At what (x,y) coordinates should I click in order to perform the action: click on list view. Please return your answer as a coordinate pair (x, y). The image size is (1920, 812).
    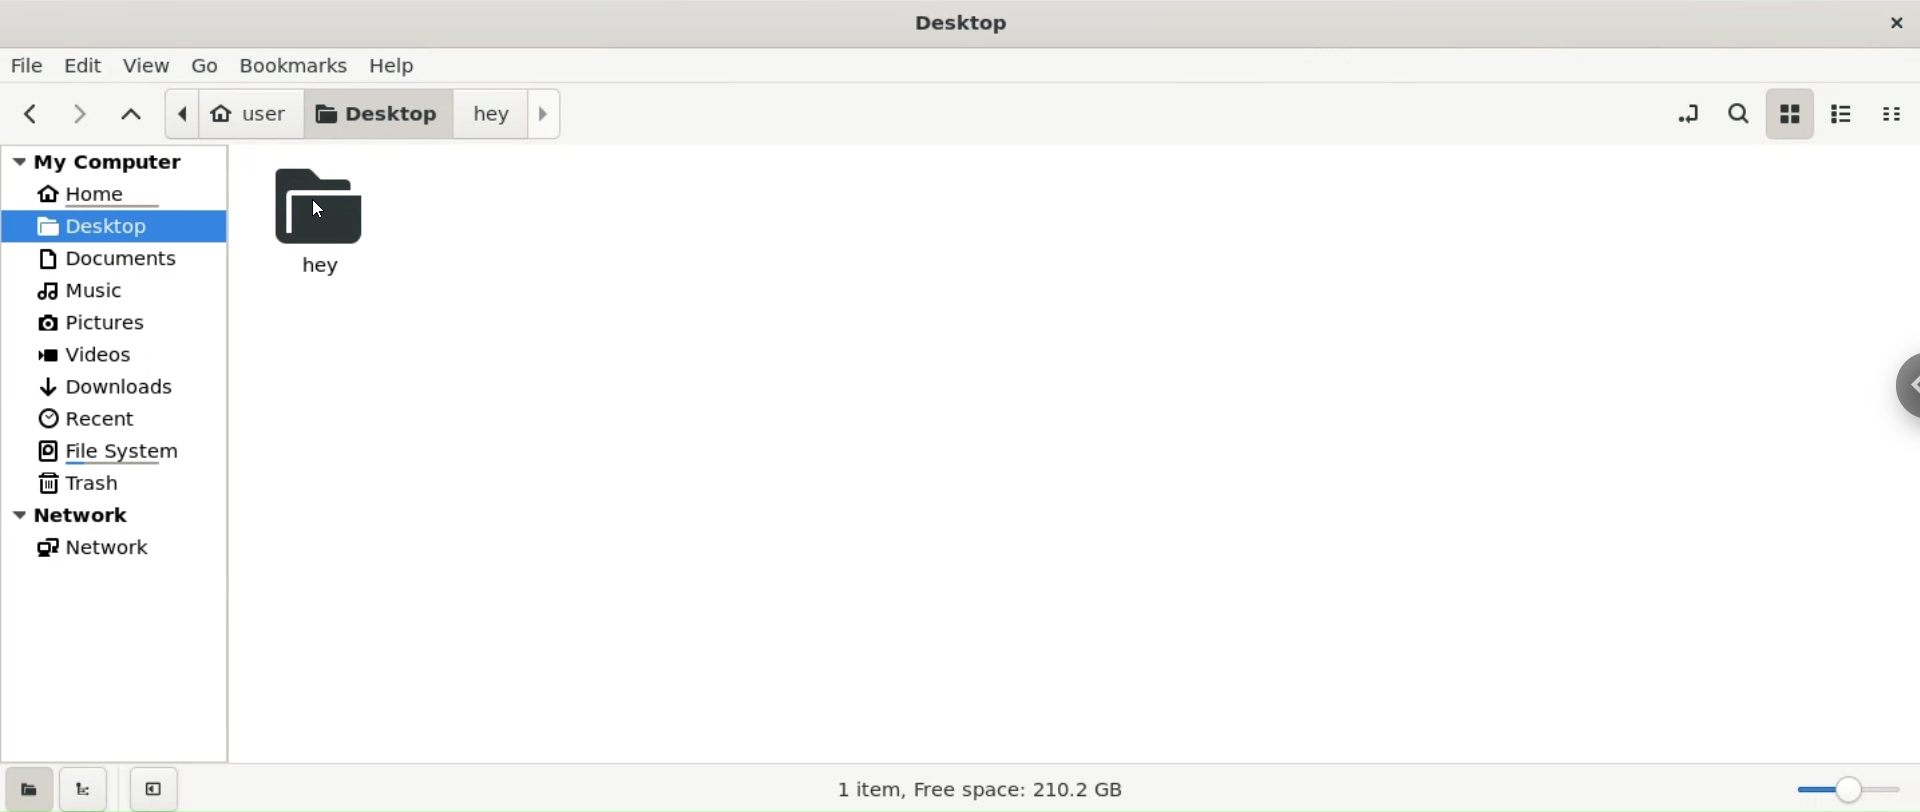
    Looking at the image, I should click on (1840, 115).